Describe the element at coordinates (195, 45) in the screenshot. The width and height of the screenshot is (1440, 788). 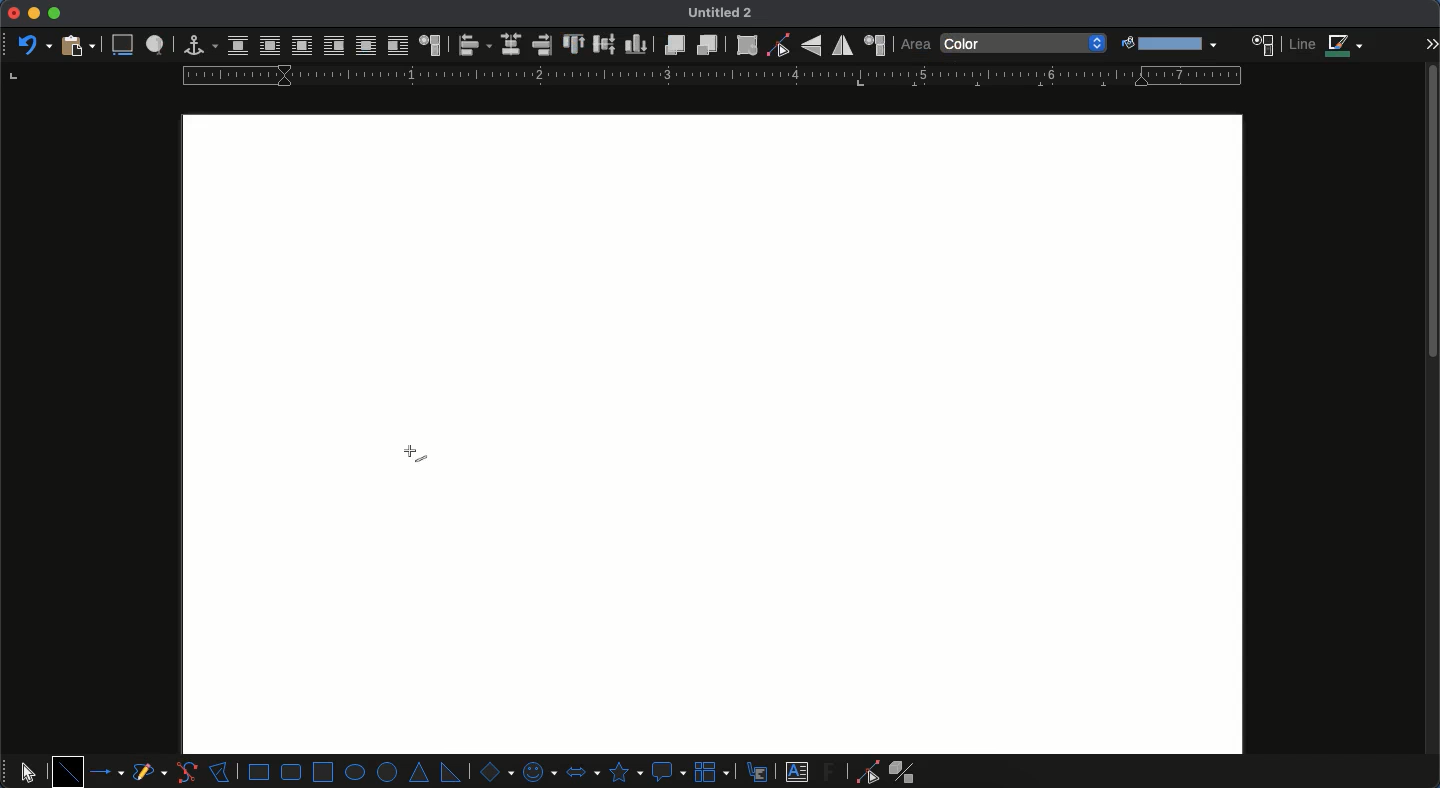
I see `anchor for object` at that location.